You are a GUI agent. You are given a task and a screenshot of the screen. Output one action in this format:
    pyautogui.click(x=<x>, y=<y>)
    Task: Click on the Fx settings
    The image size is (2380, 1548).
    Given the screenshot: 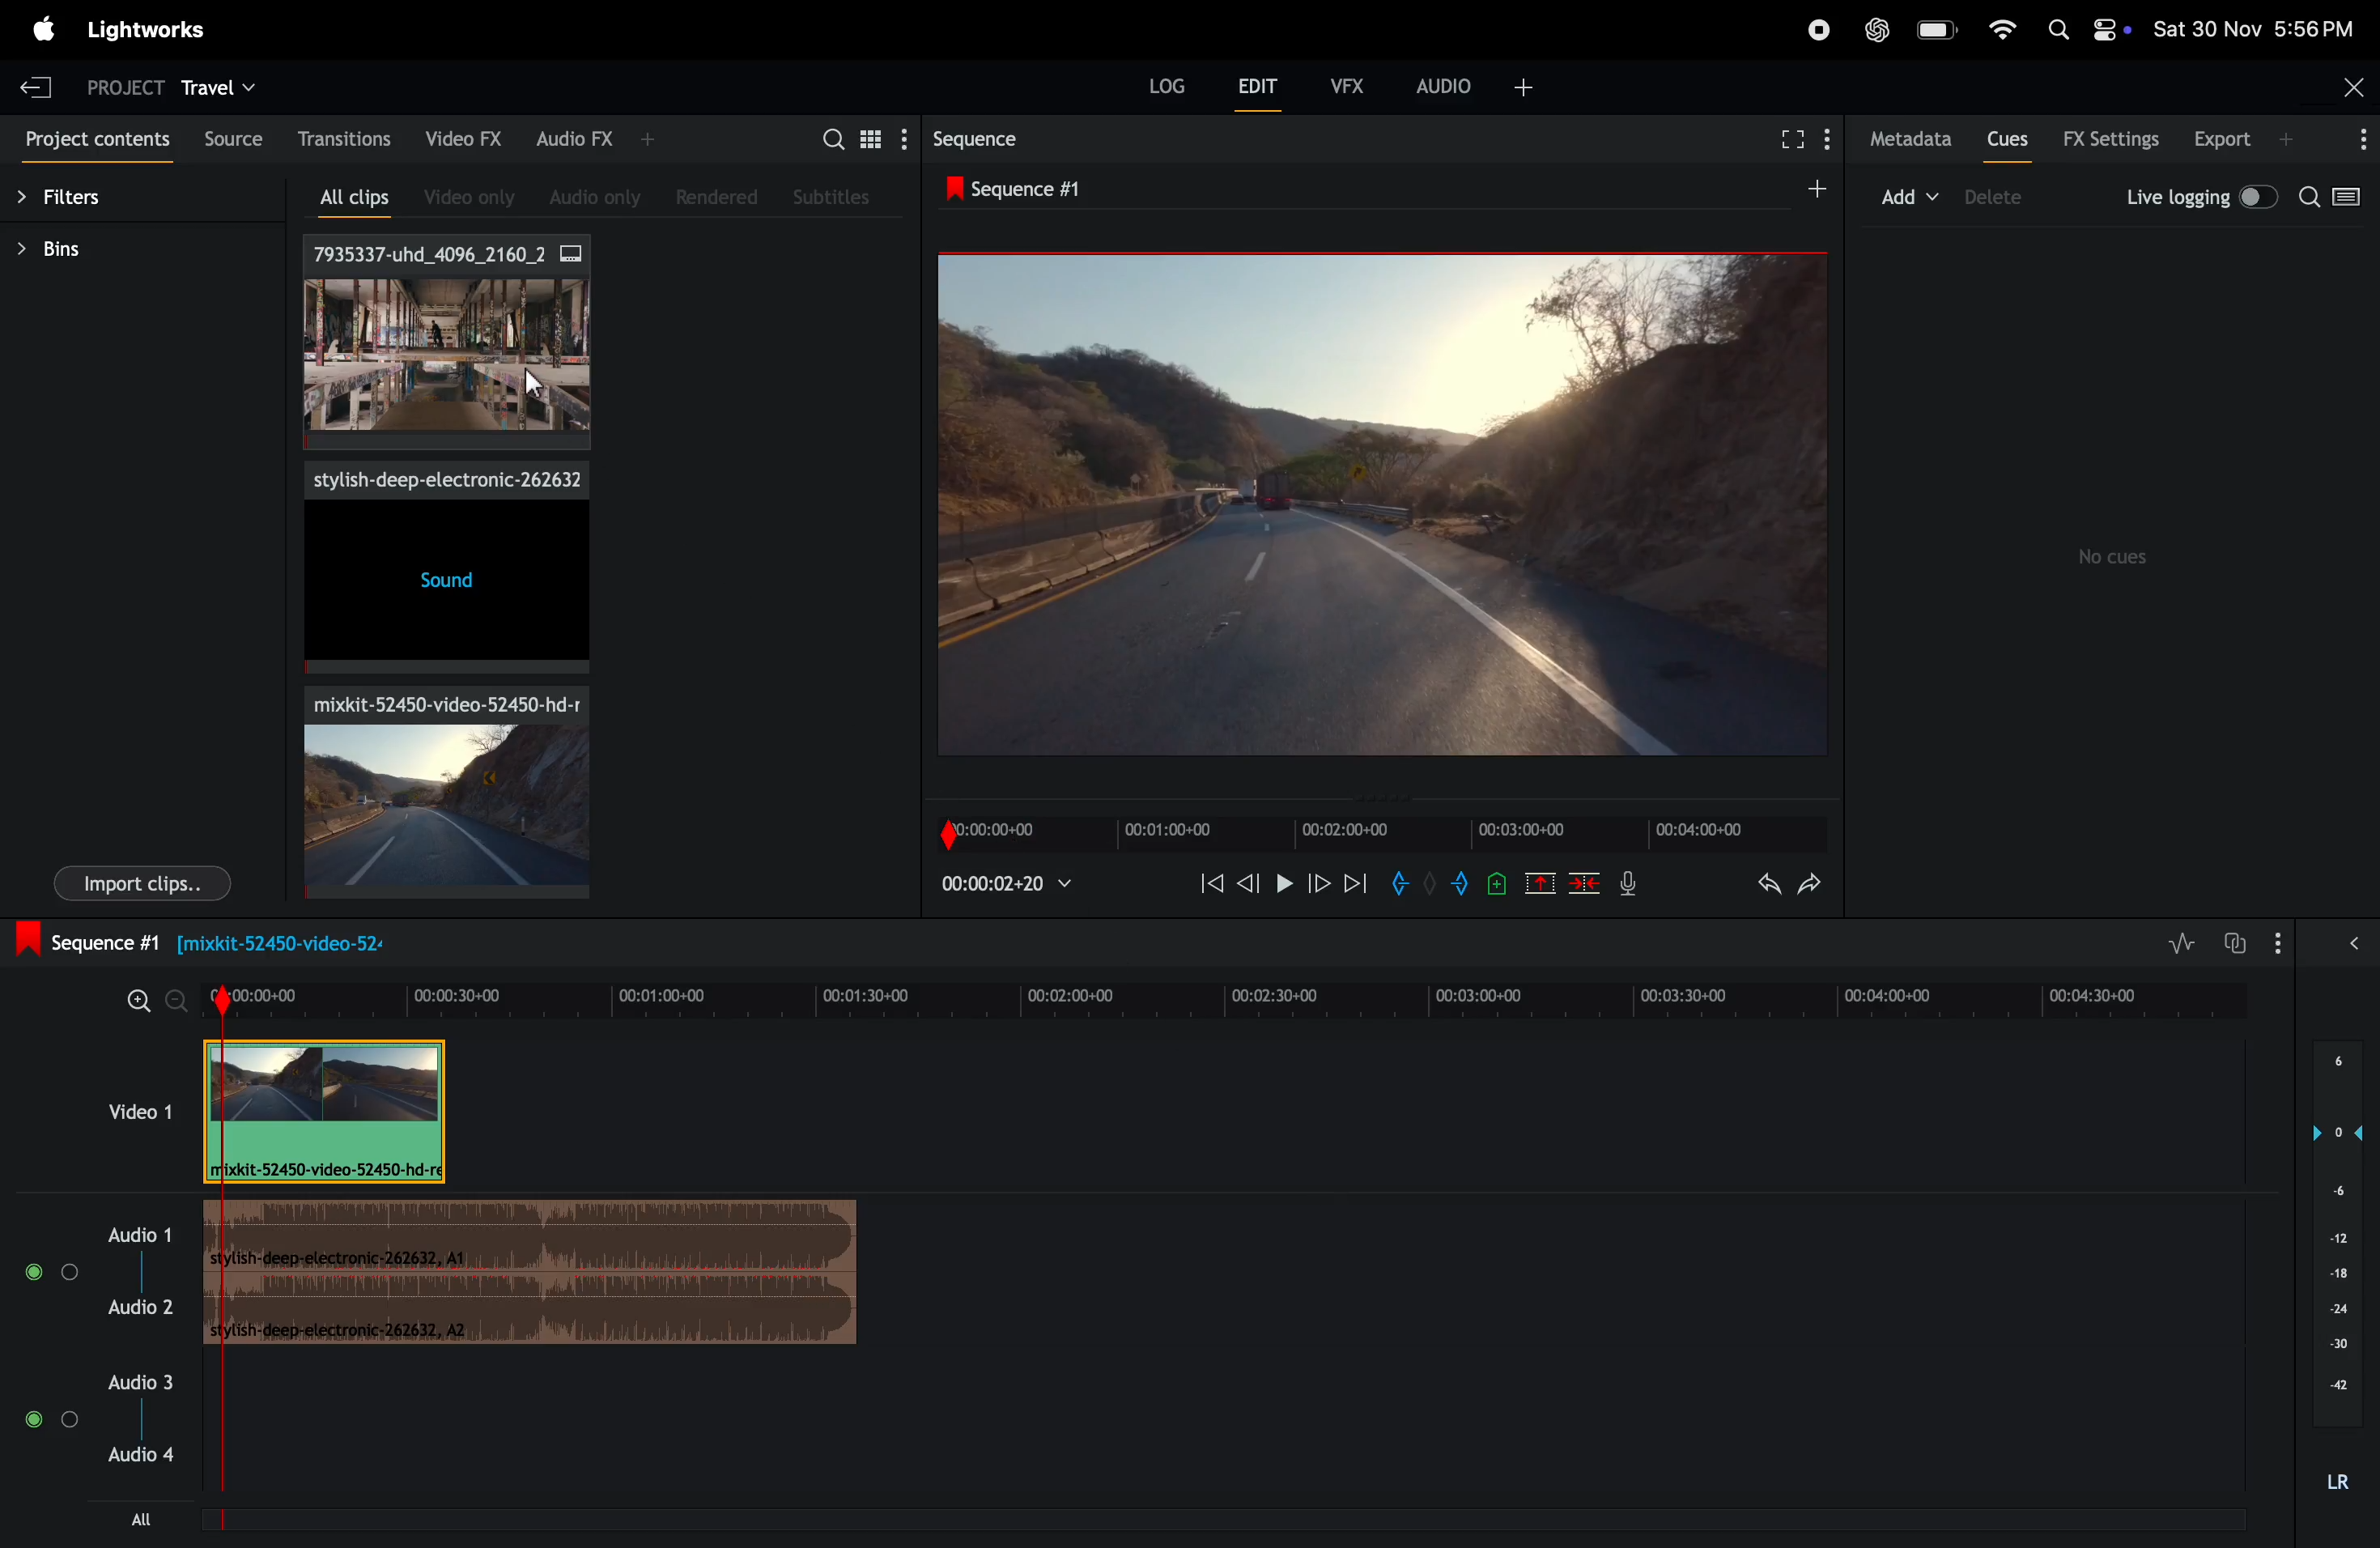 What is the action you would take?
    pyautogui.click(x=2111, y=140)
    